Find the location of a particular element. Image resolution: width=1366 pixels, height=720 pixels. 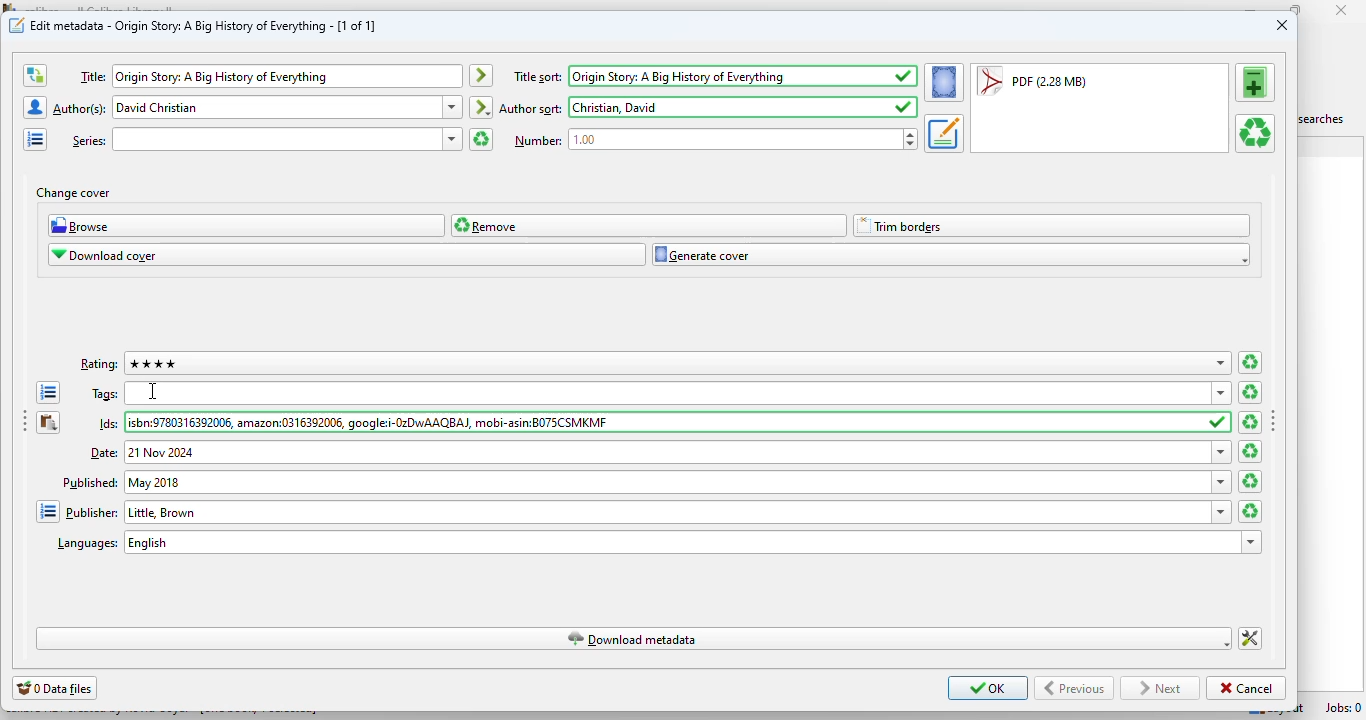

text is located at coordinates (88, 140).